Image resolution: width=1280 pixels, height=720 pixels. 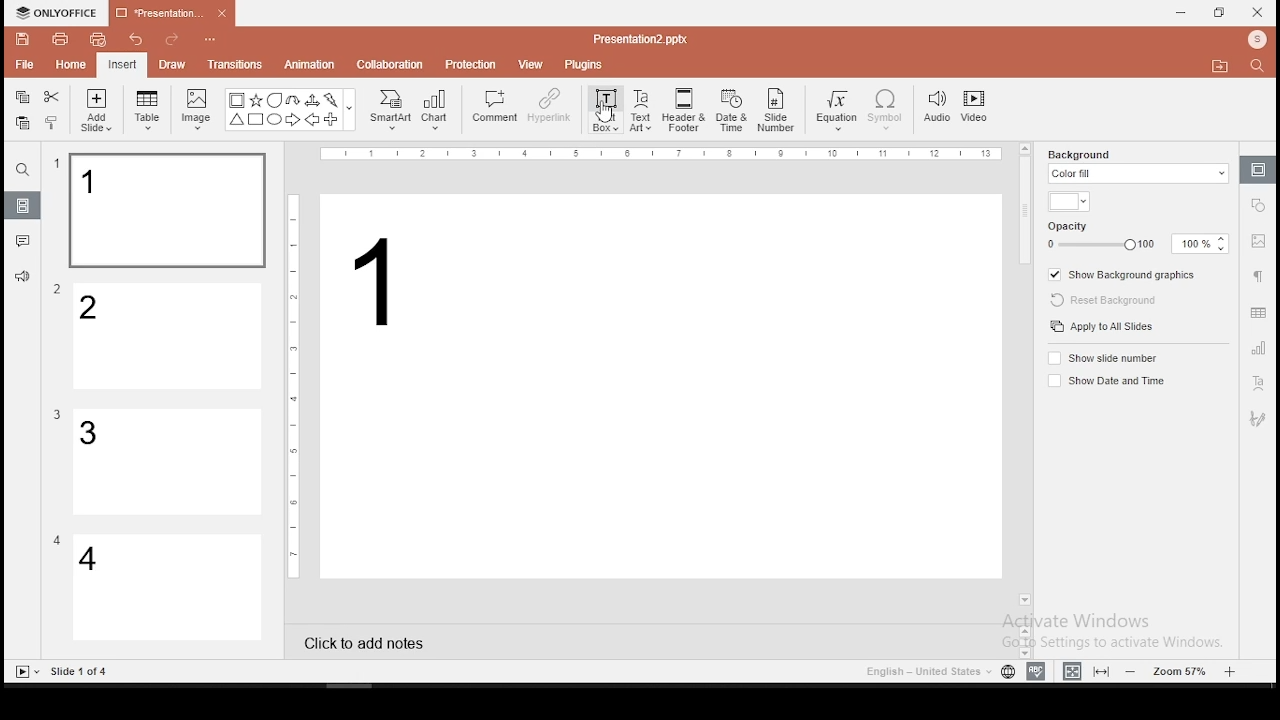 I want to click on Arrow Right, so click(x=294, y=121).